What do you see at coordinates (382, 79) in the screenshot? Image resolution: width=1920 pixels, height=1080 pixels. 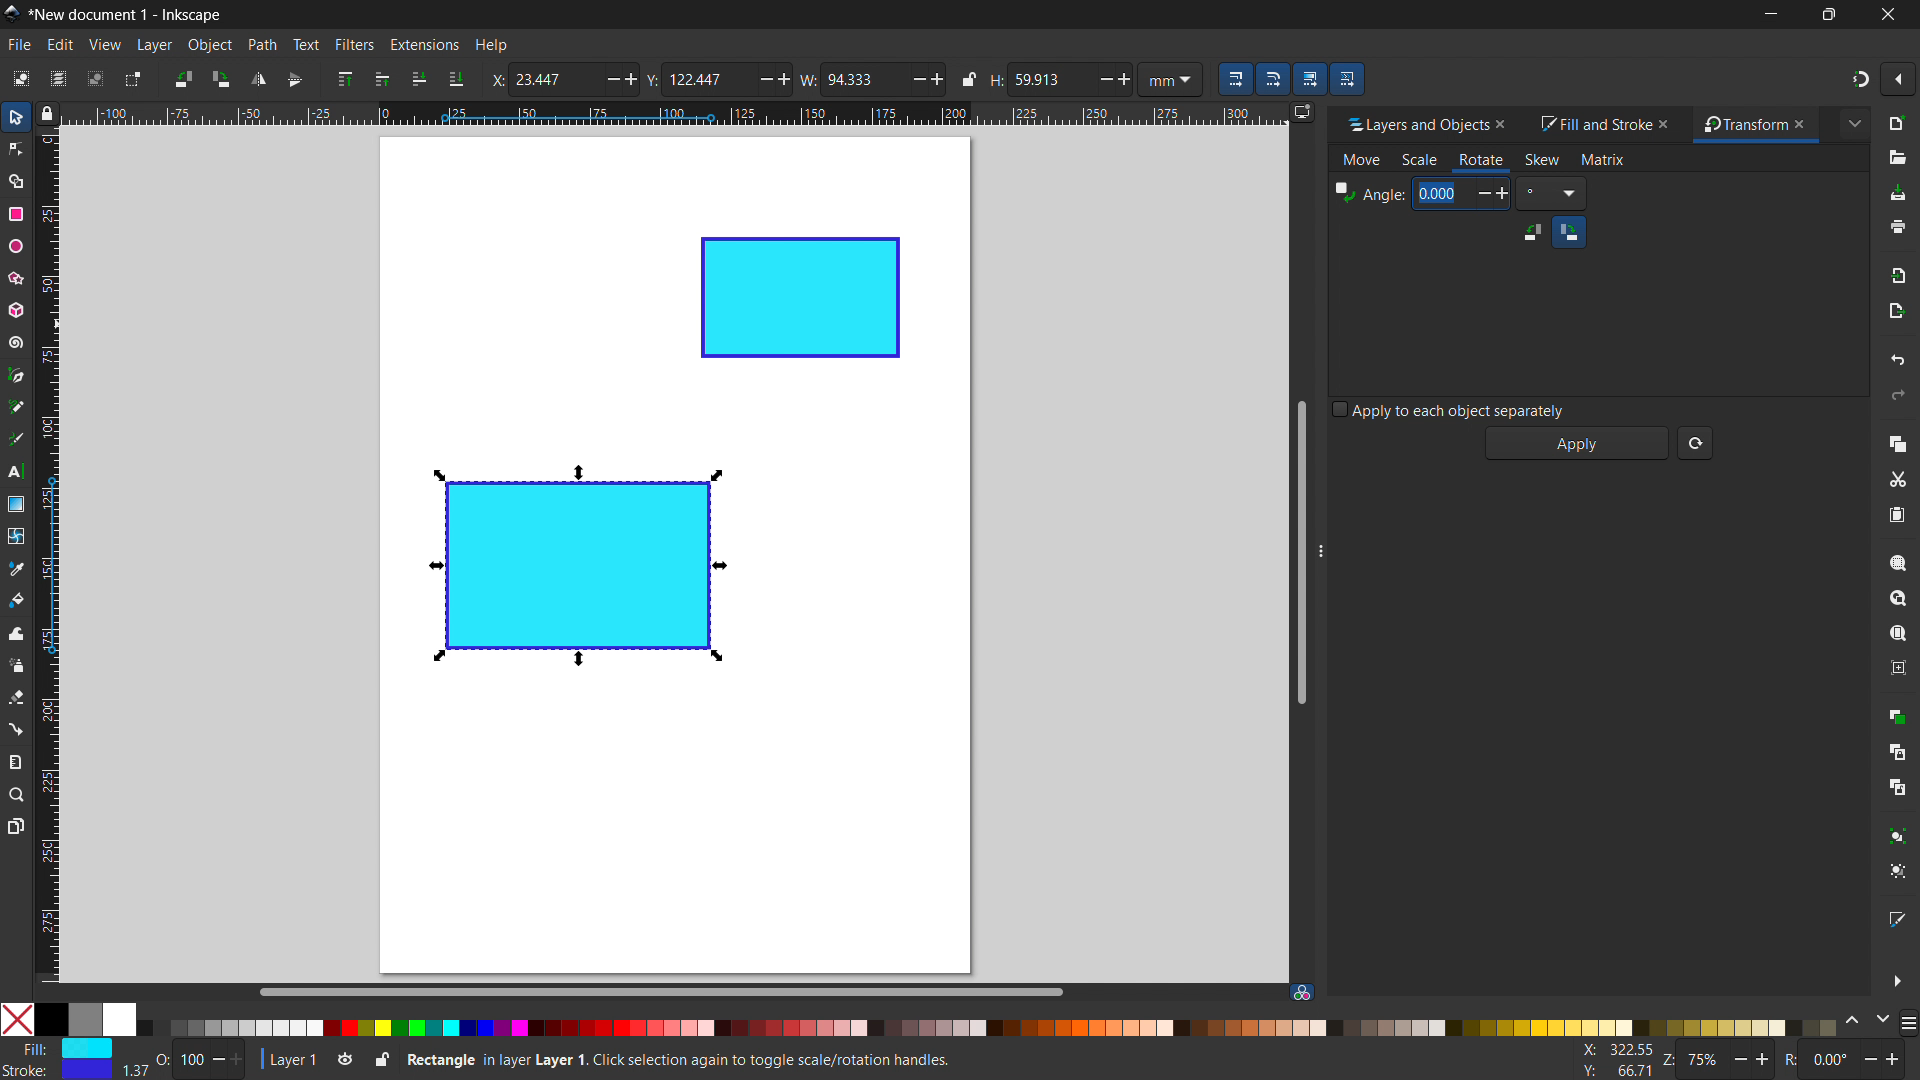 I see `raise` at bounding box center [382, 79].